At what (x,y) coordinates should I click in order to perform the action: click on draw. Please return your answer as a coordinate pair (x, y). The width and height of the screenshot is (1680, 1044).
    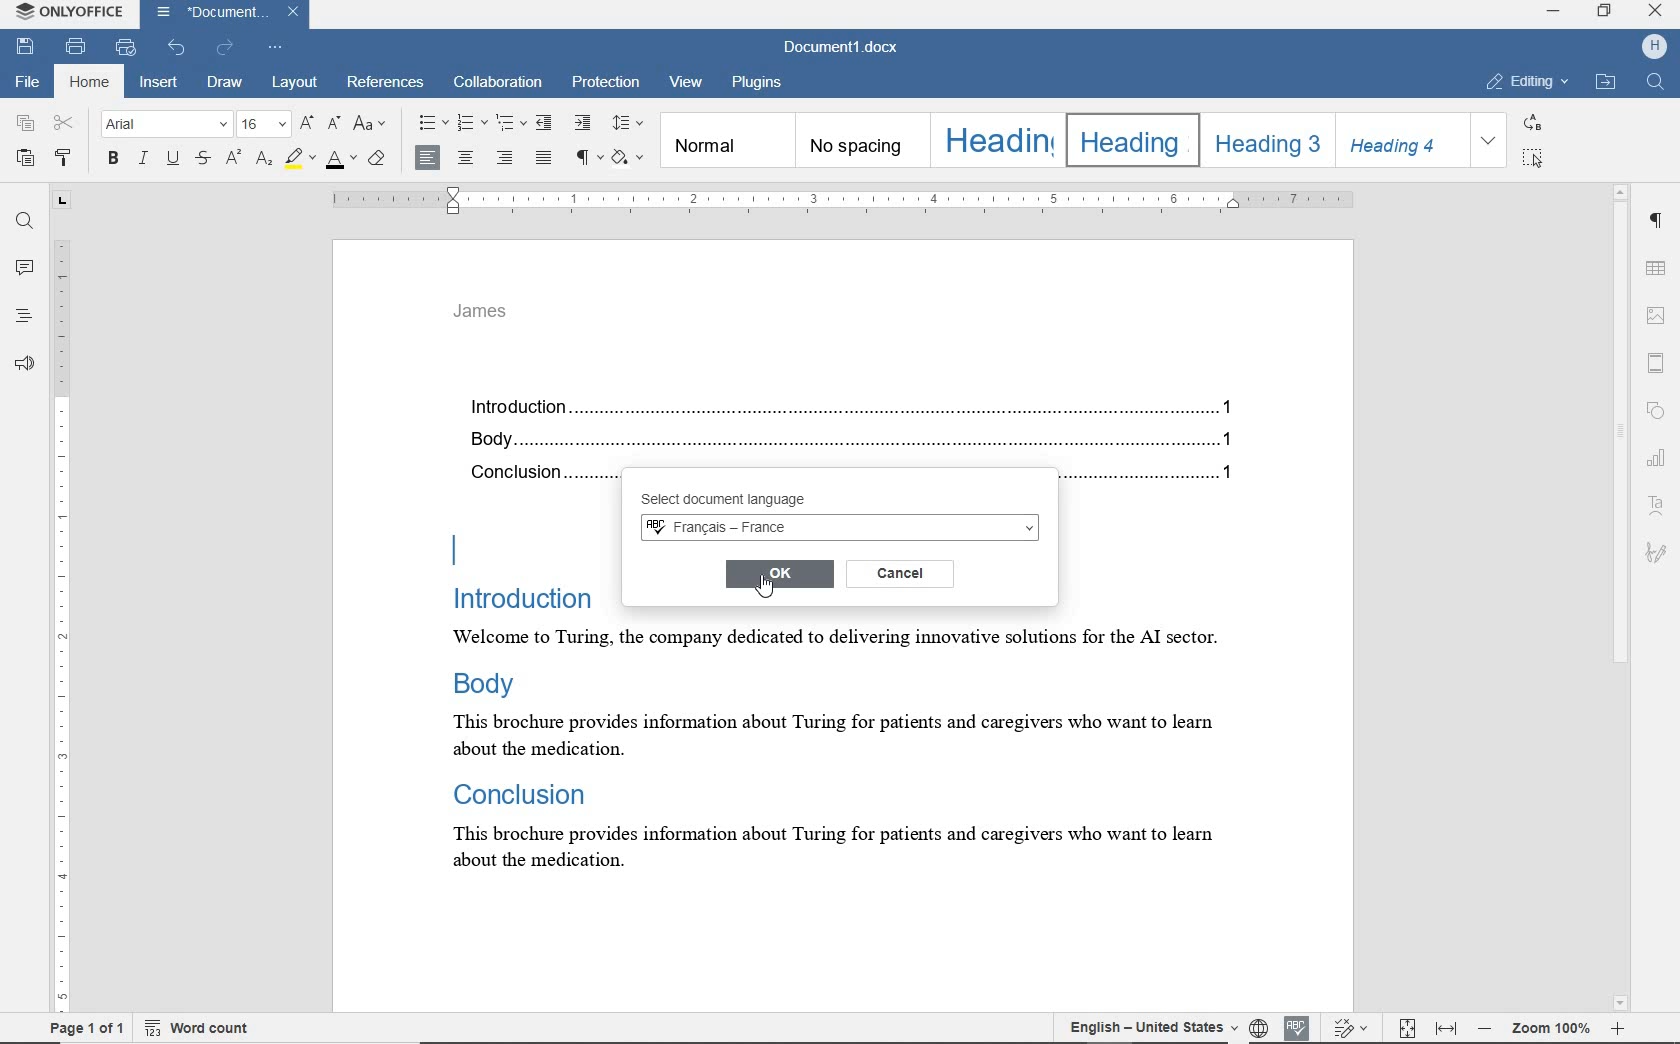
    Looking at the image, I should click on (228, 84).